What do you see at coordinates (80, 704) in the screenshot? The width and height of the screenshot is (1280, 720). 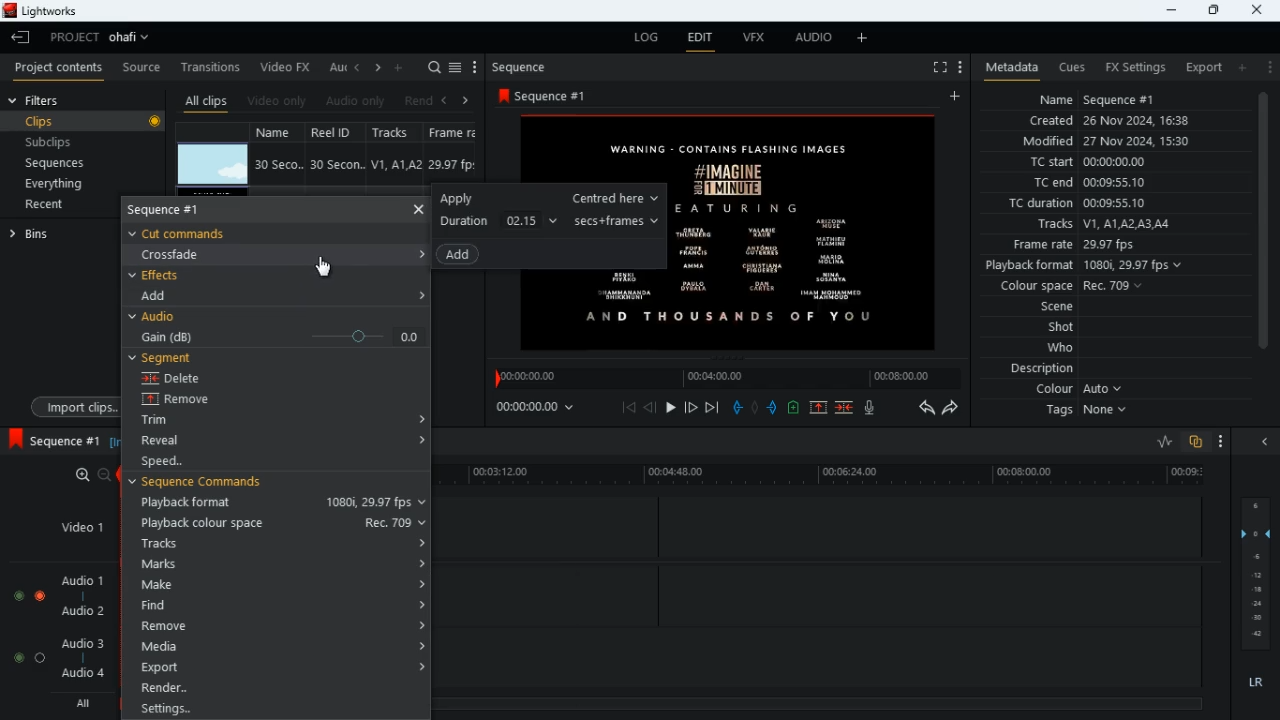 I see `all` at bounding box center [80, 704].